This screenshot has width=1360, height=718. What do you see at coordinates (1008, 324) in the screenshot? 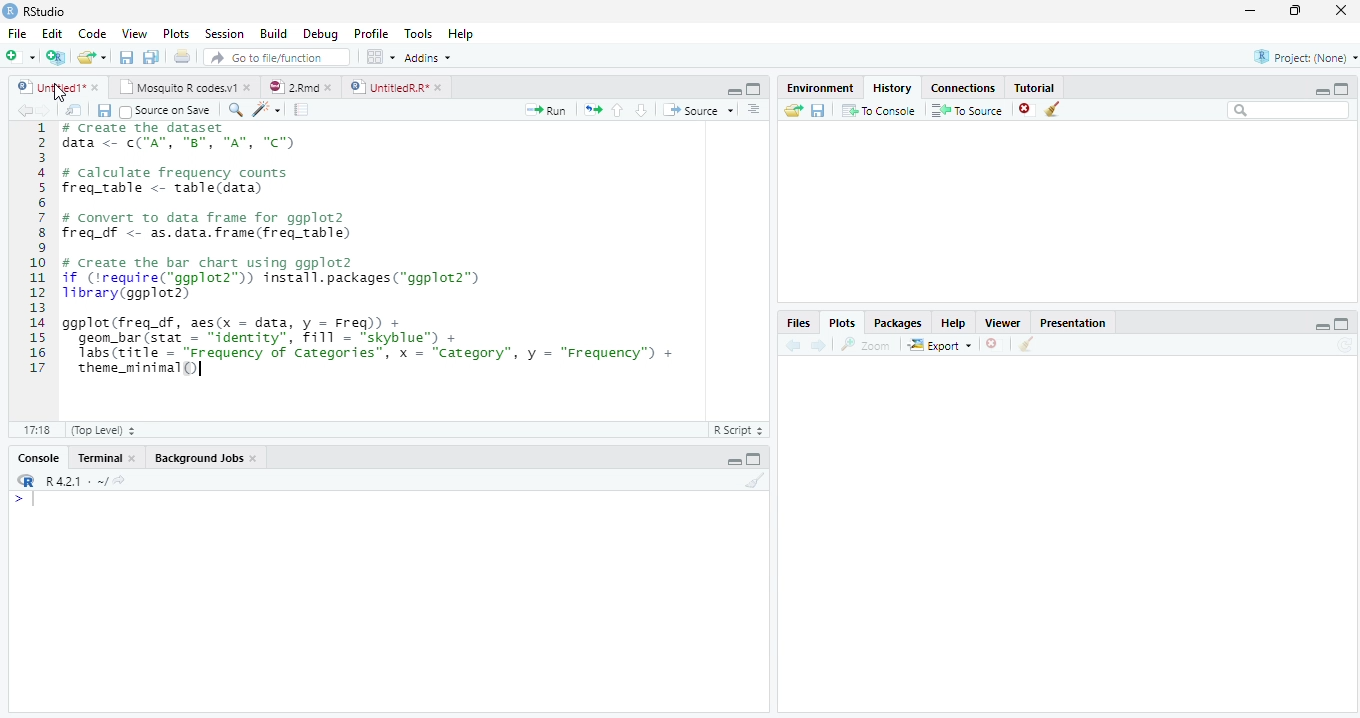
I see `Viewer` at bounding box center [1008, 324].